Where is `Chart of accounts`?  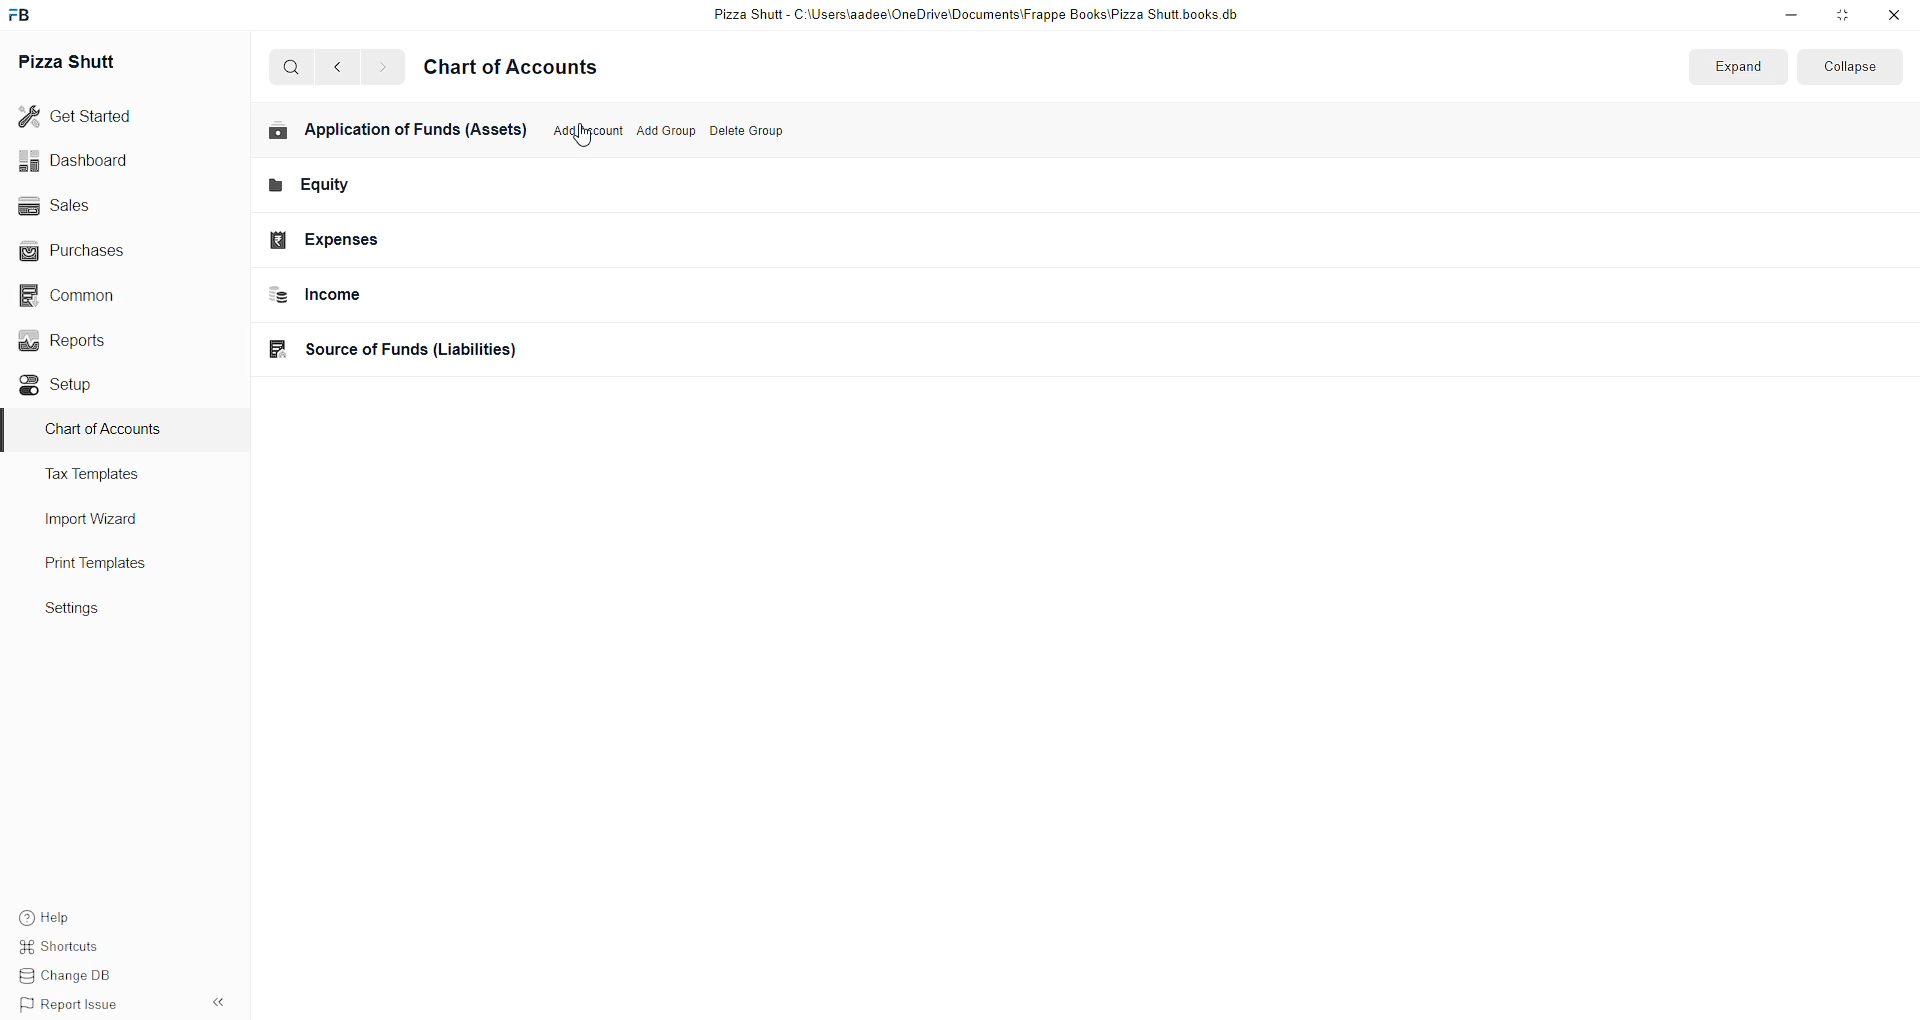
Chart of accounts is located at coordinates (524, 70).